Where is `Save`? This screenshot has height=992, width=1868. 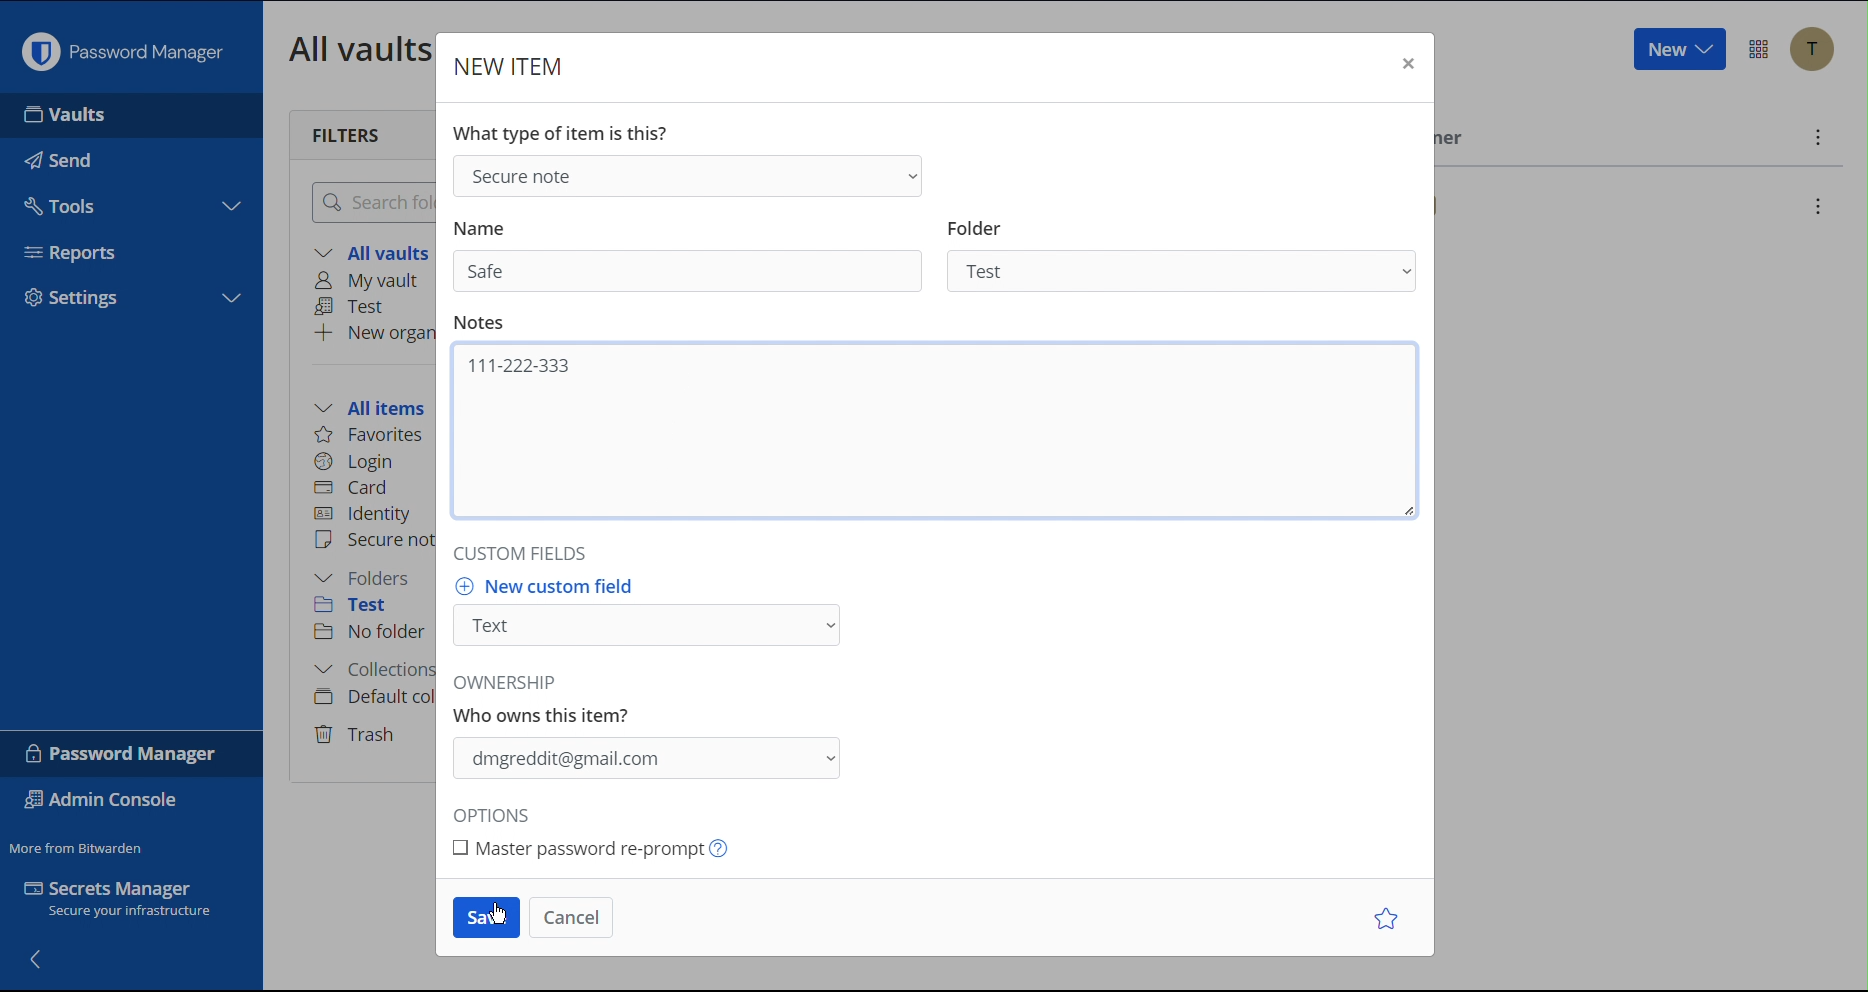 Save is located at coordinates (485, 918).